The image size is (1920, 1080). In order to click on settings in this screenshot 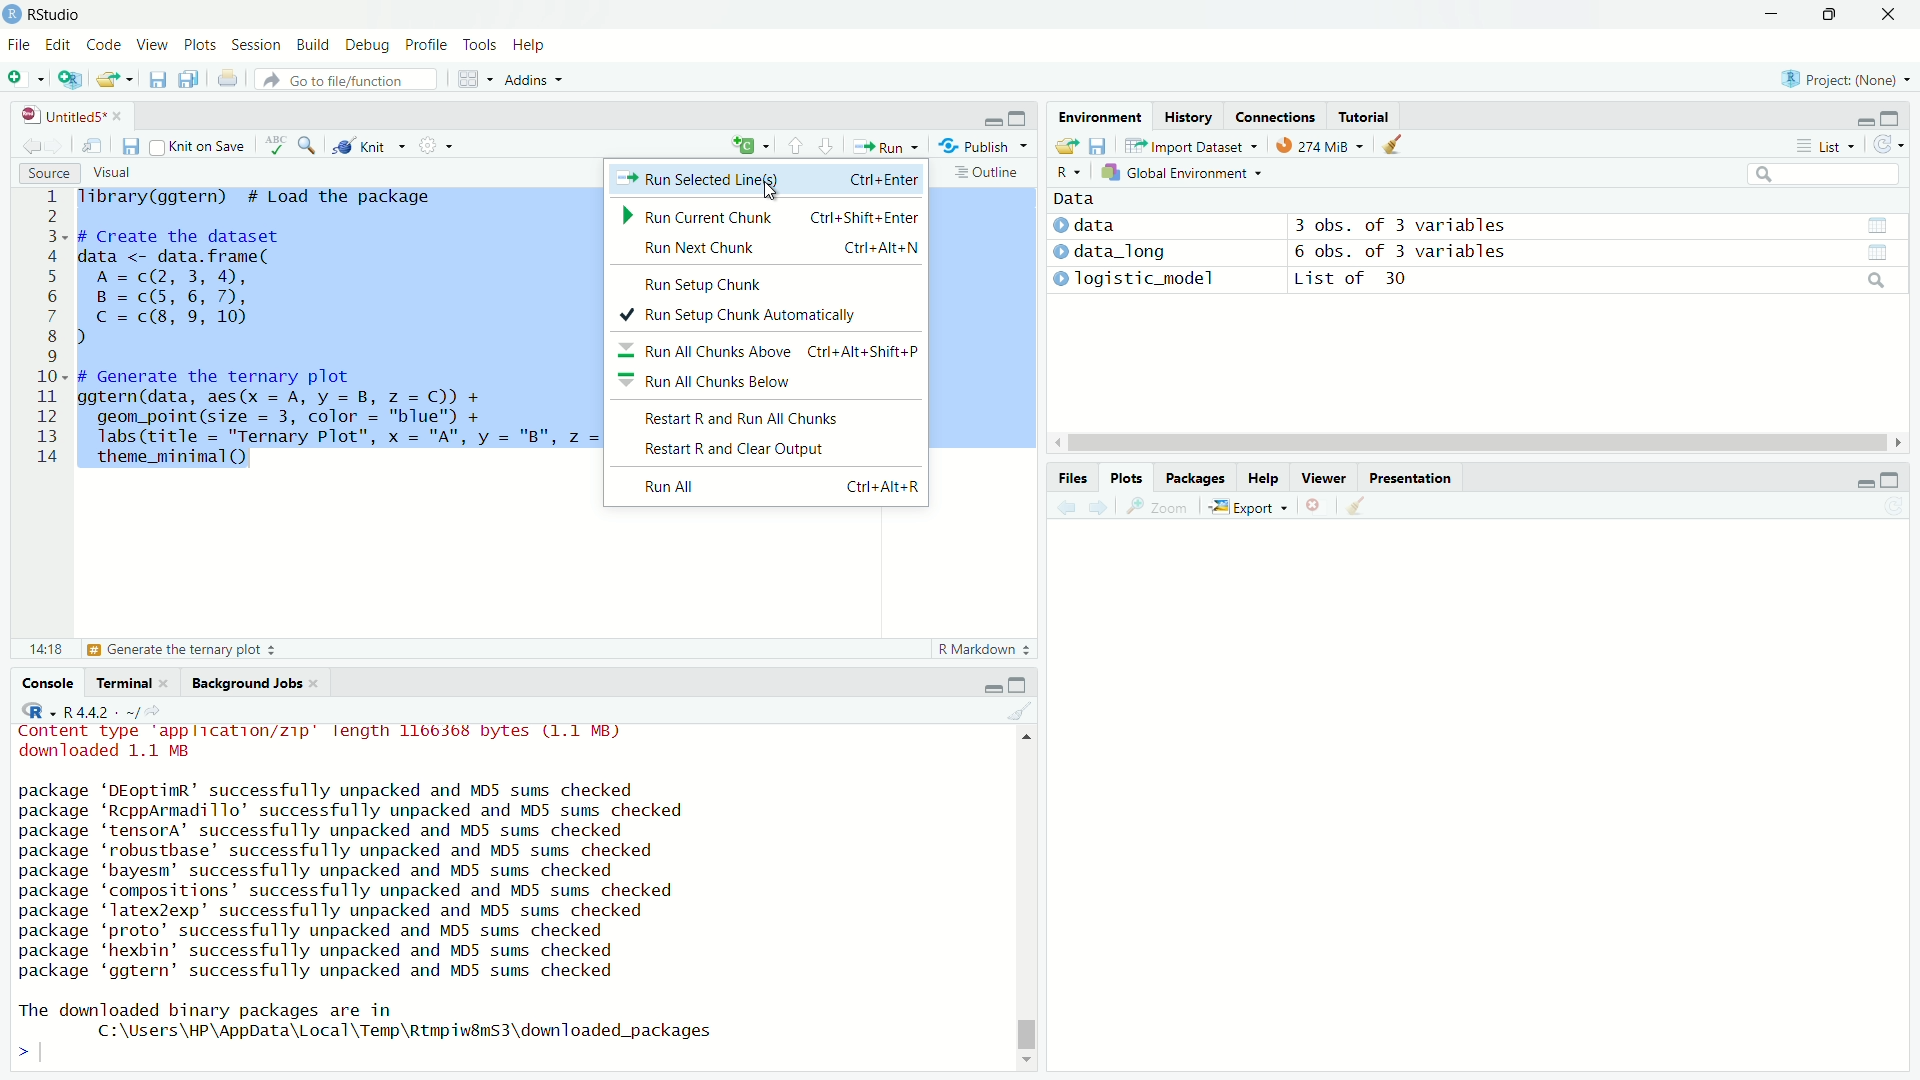, I will do `click(443, 149)`.